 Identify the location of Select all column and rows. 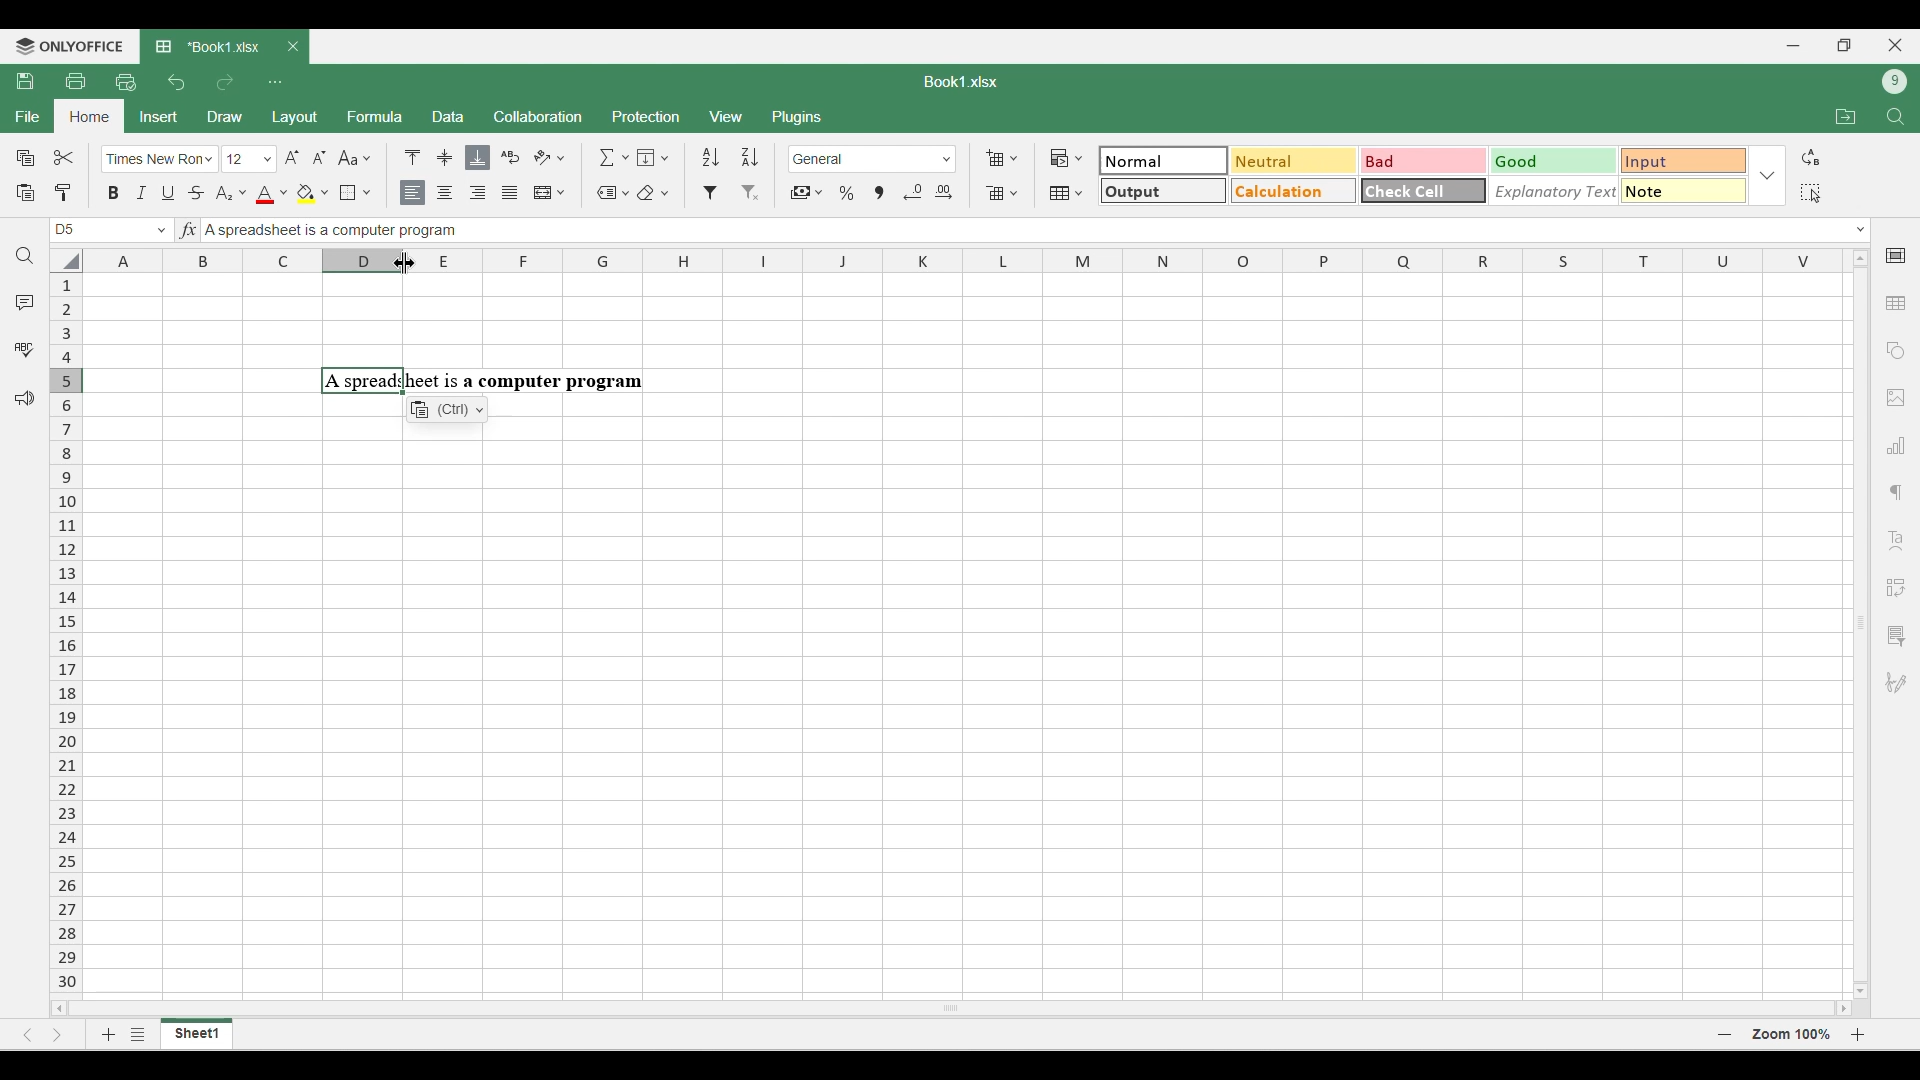
(66, 261).